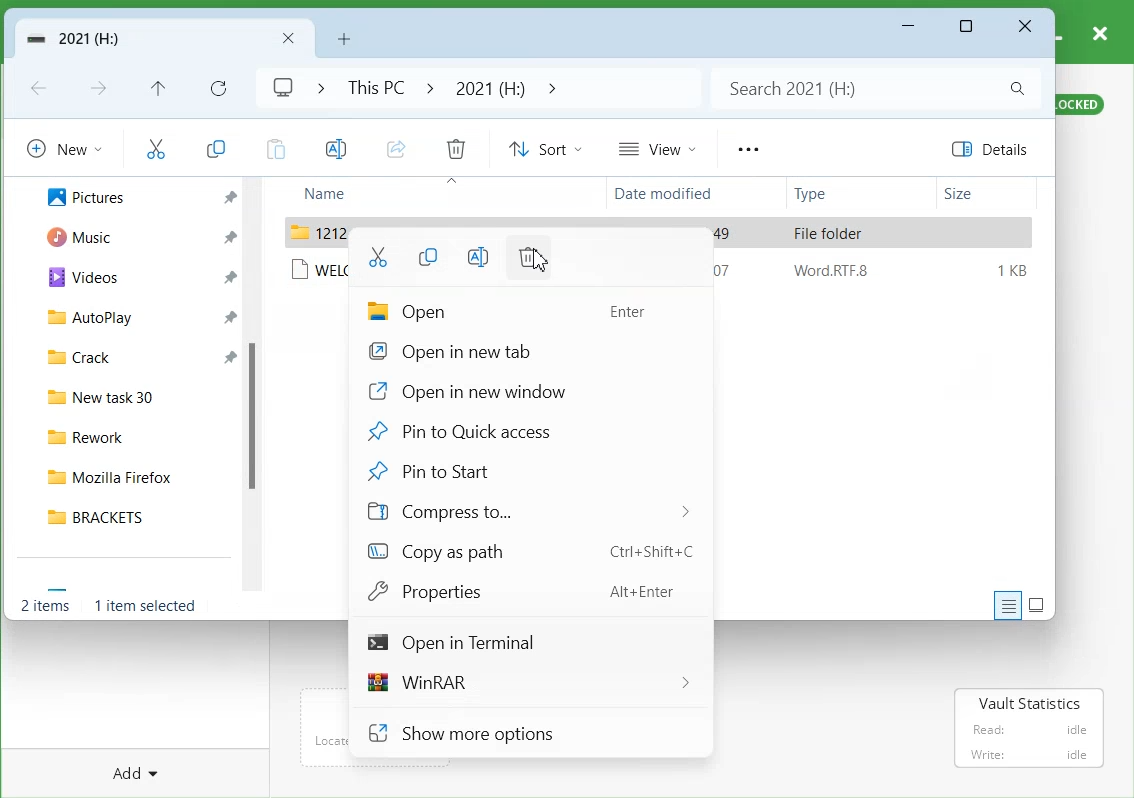 This screenshot has width=1134, height=798. What do you see at coordinates (231, 314) in the screenshot?
I see `Pin a file` at bounding box center [231, 314].